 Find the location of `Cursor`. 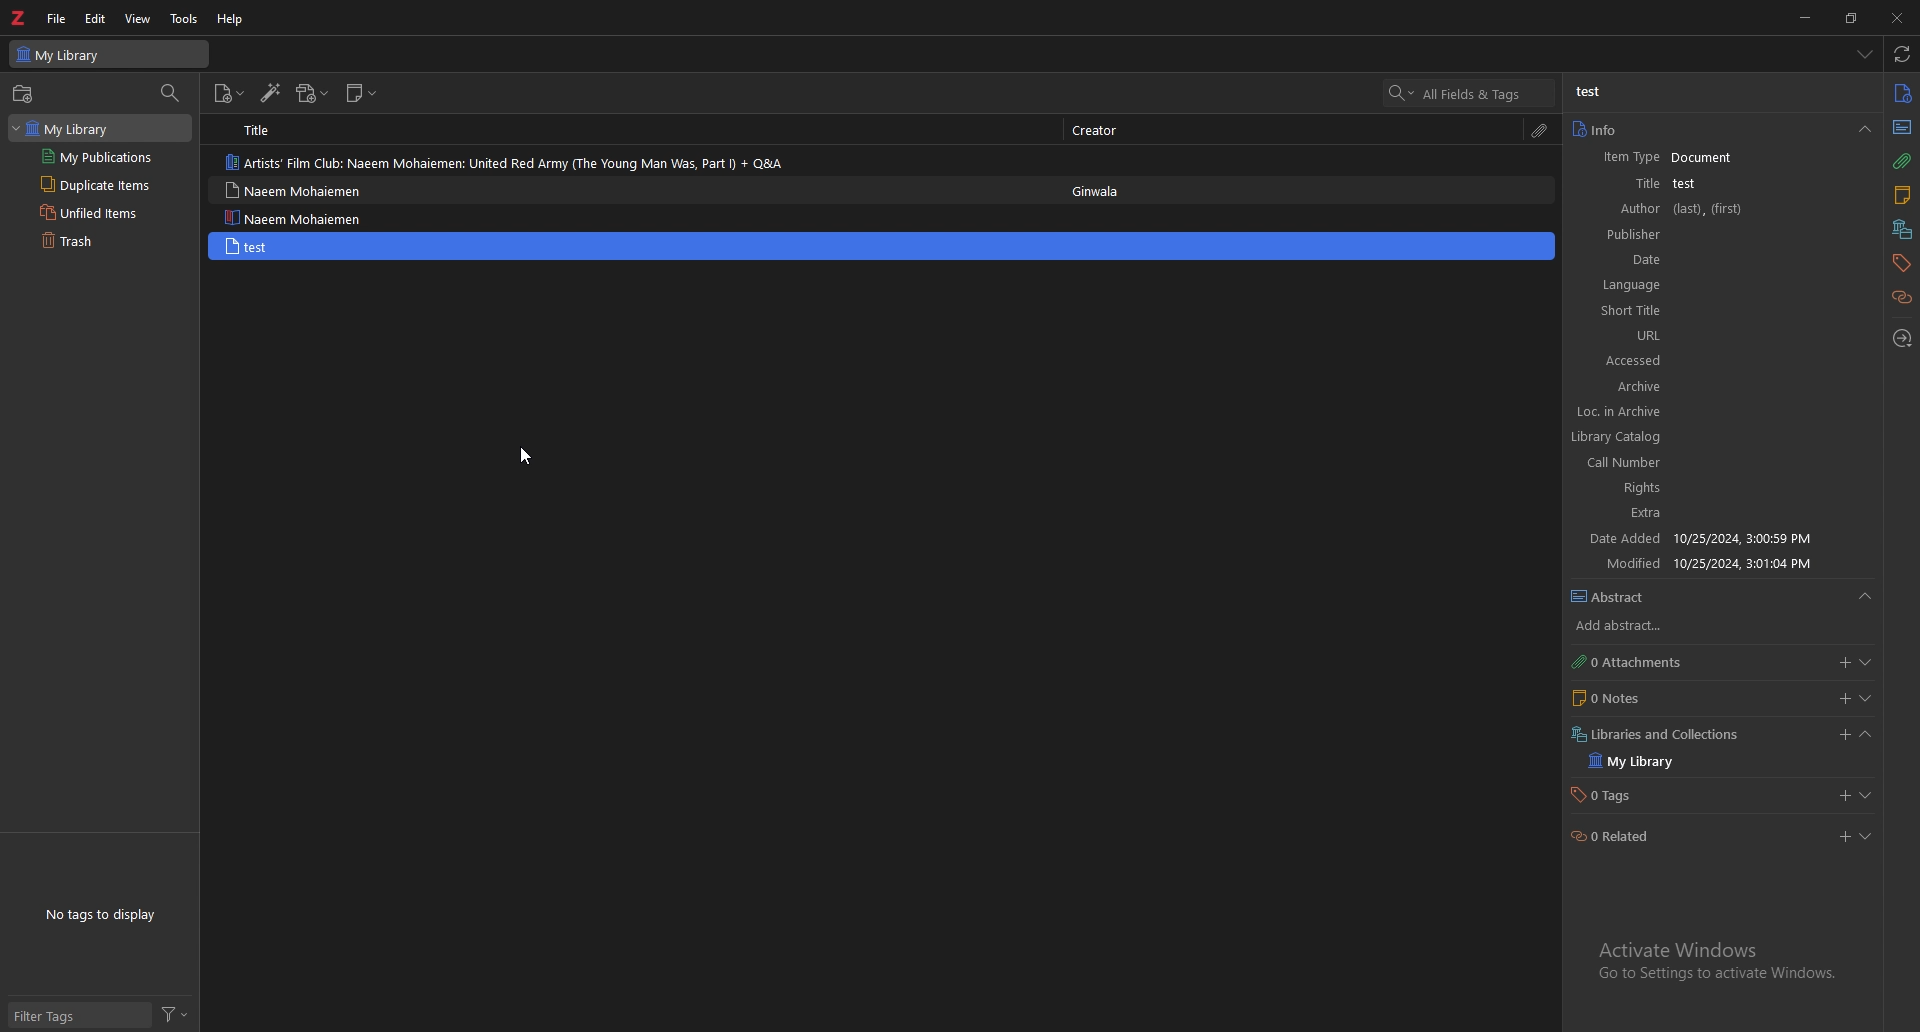

Cursor is located at coordinates (523, 453).